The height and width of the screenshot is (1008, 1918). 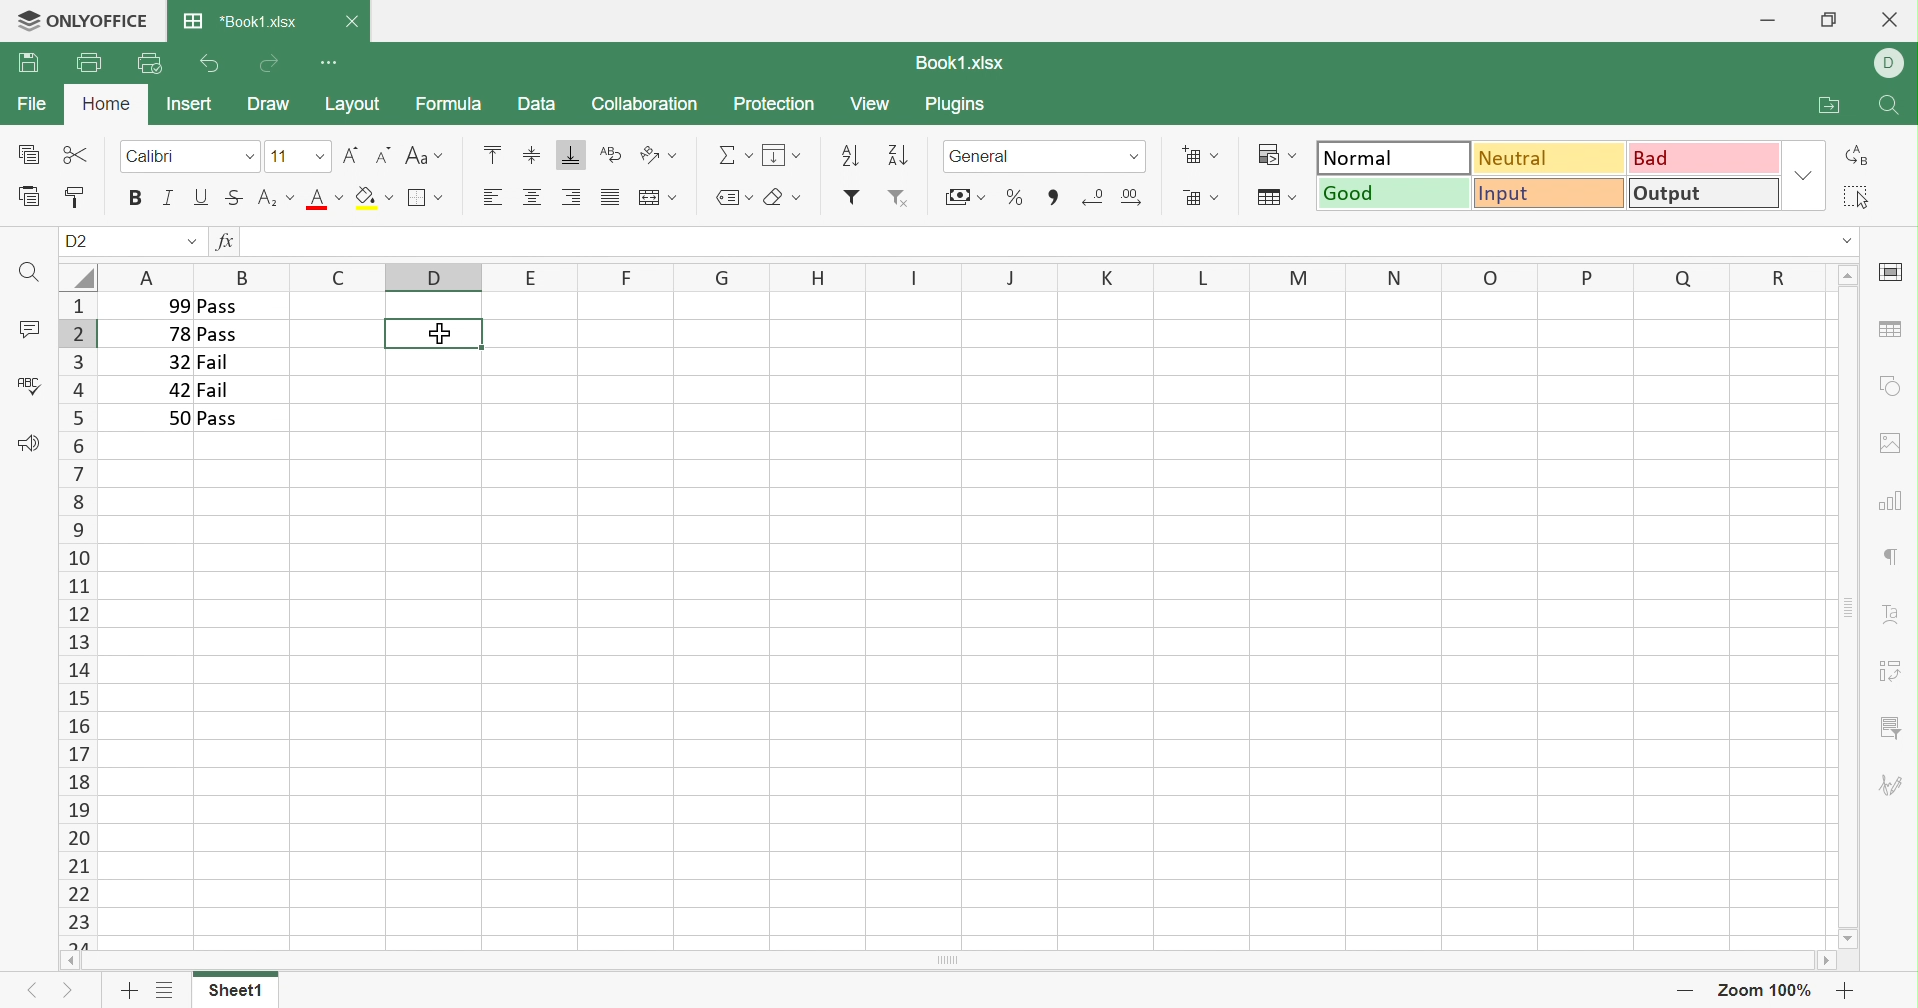 What do you see at coordinates (220, 419) in the screenshot?
I see `Pass` at bounding box center [220, 419].